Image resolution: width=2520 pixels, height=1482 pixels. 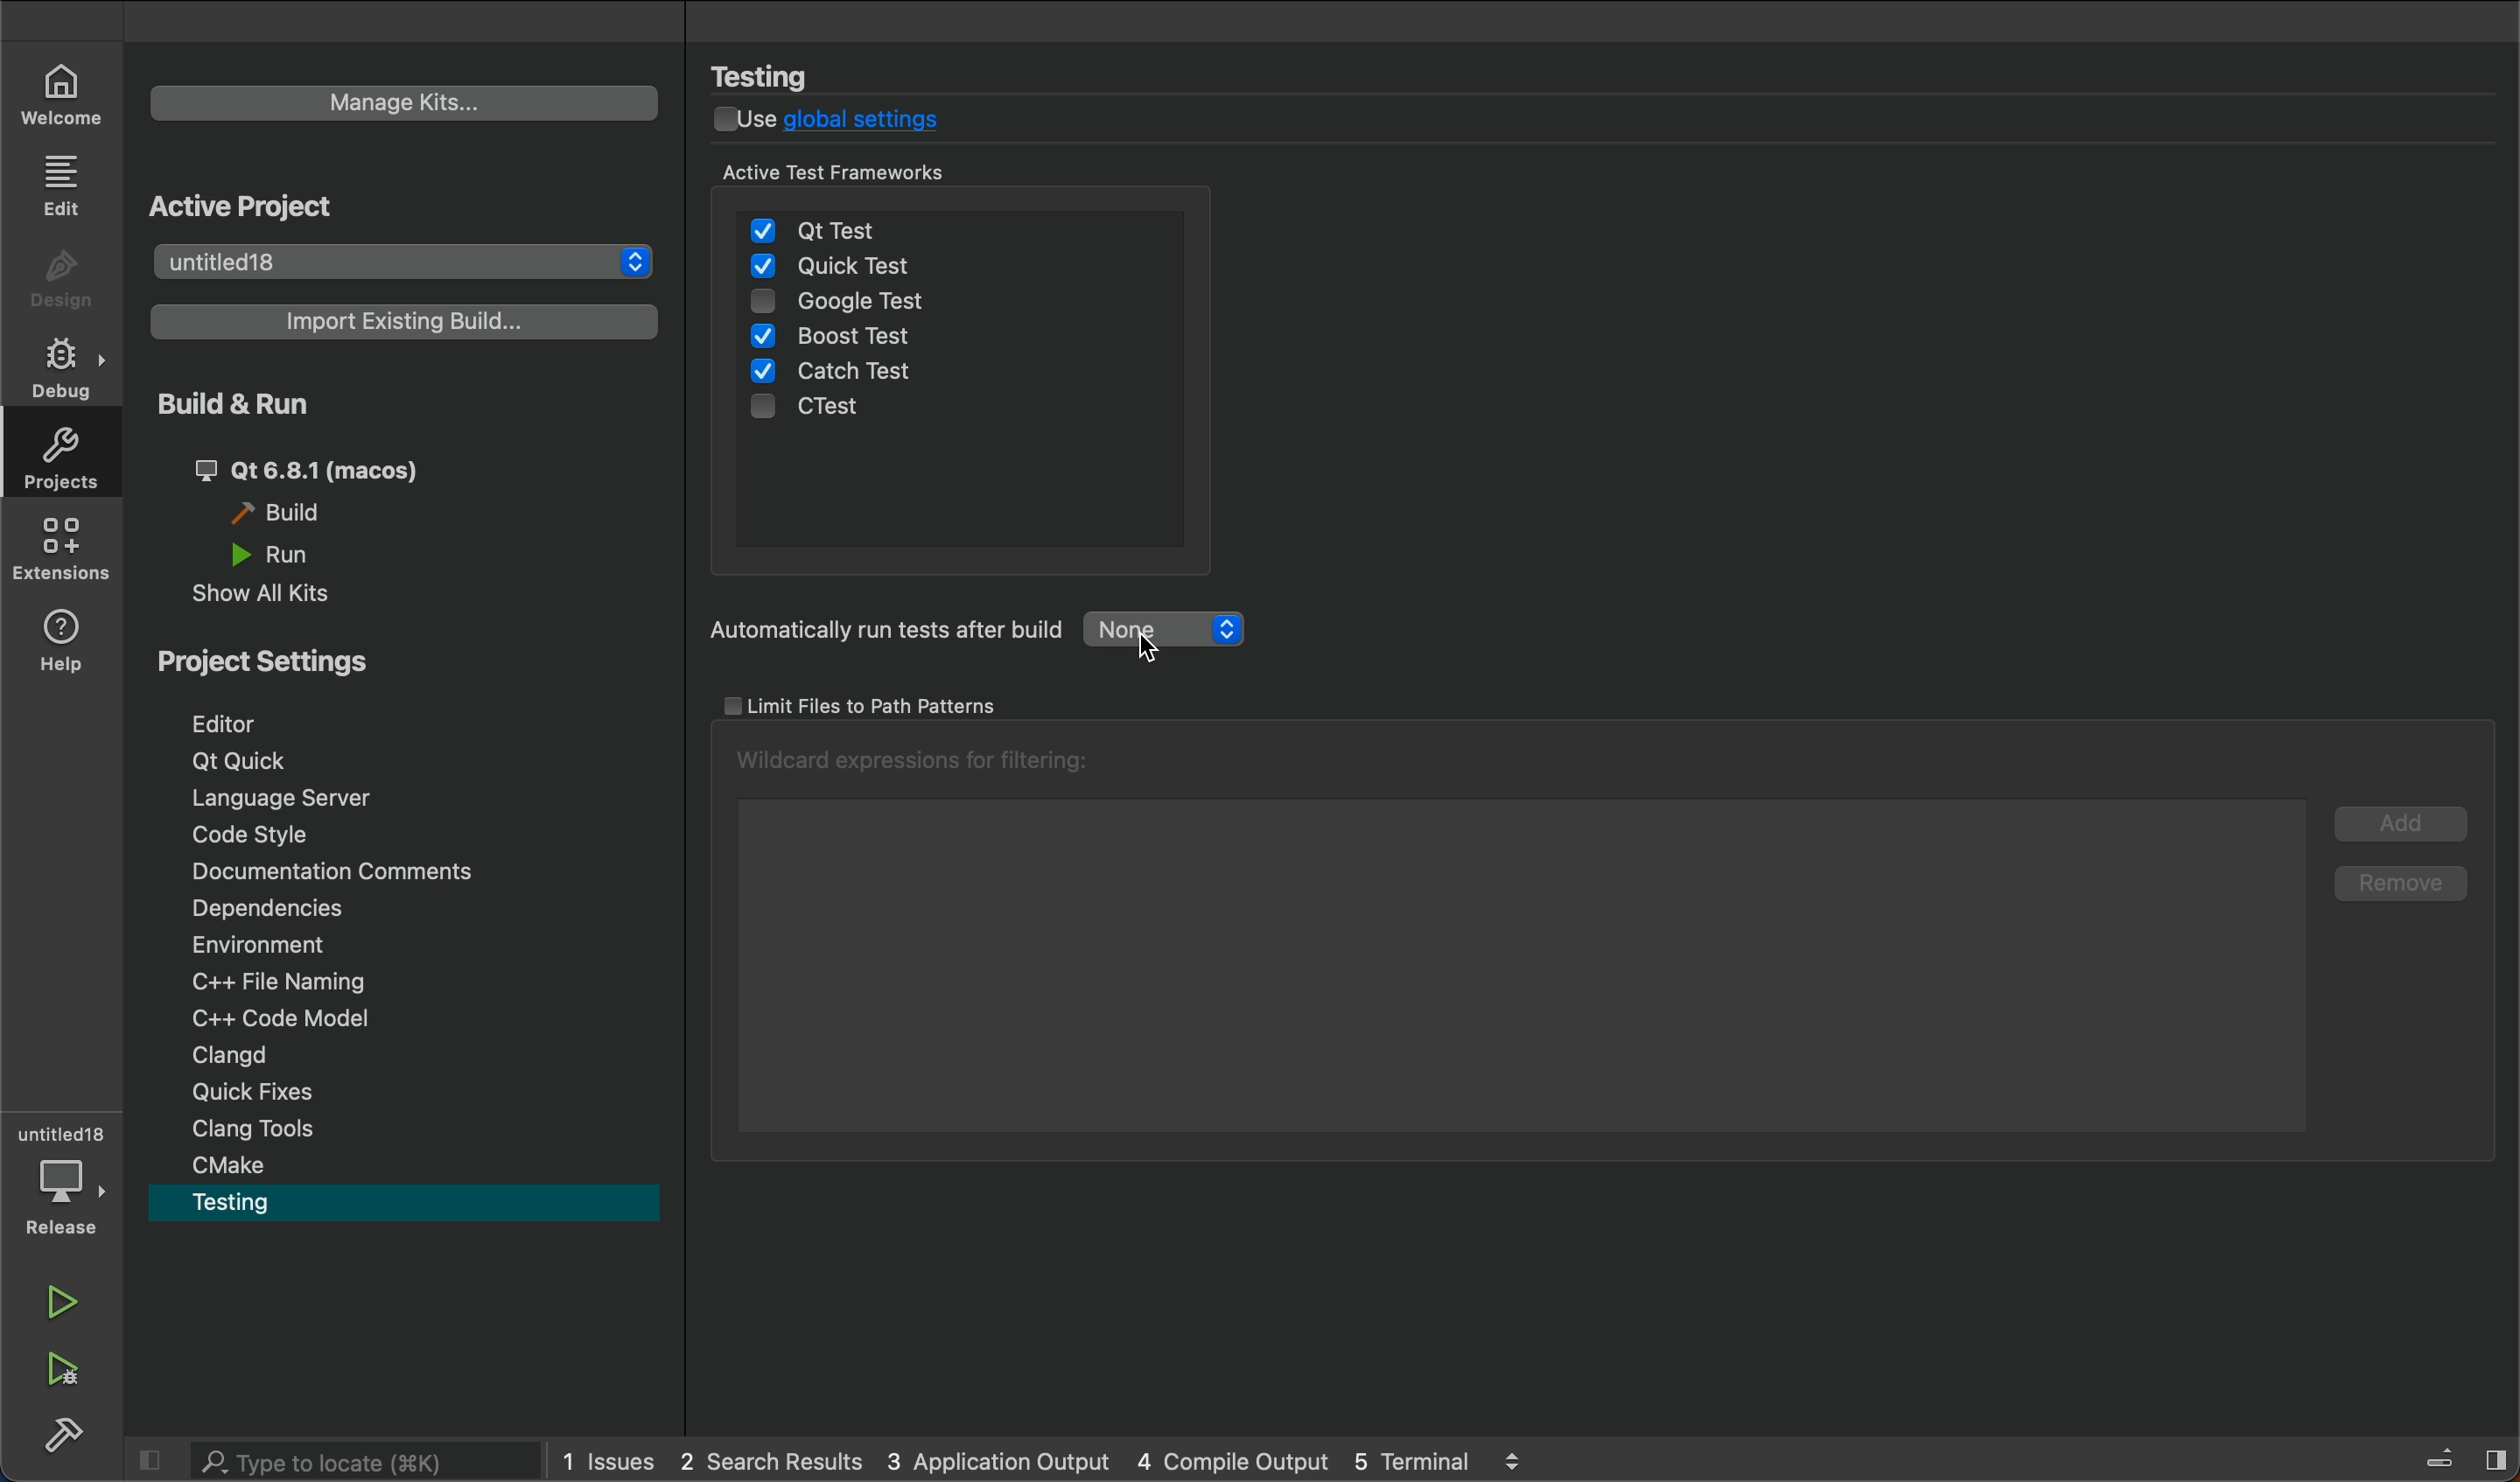 What do you see at coordinates (259, 405) in the screenshot?
I see `build and run` at bounding box center [259, 405].